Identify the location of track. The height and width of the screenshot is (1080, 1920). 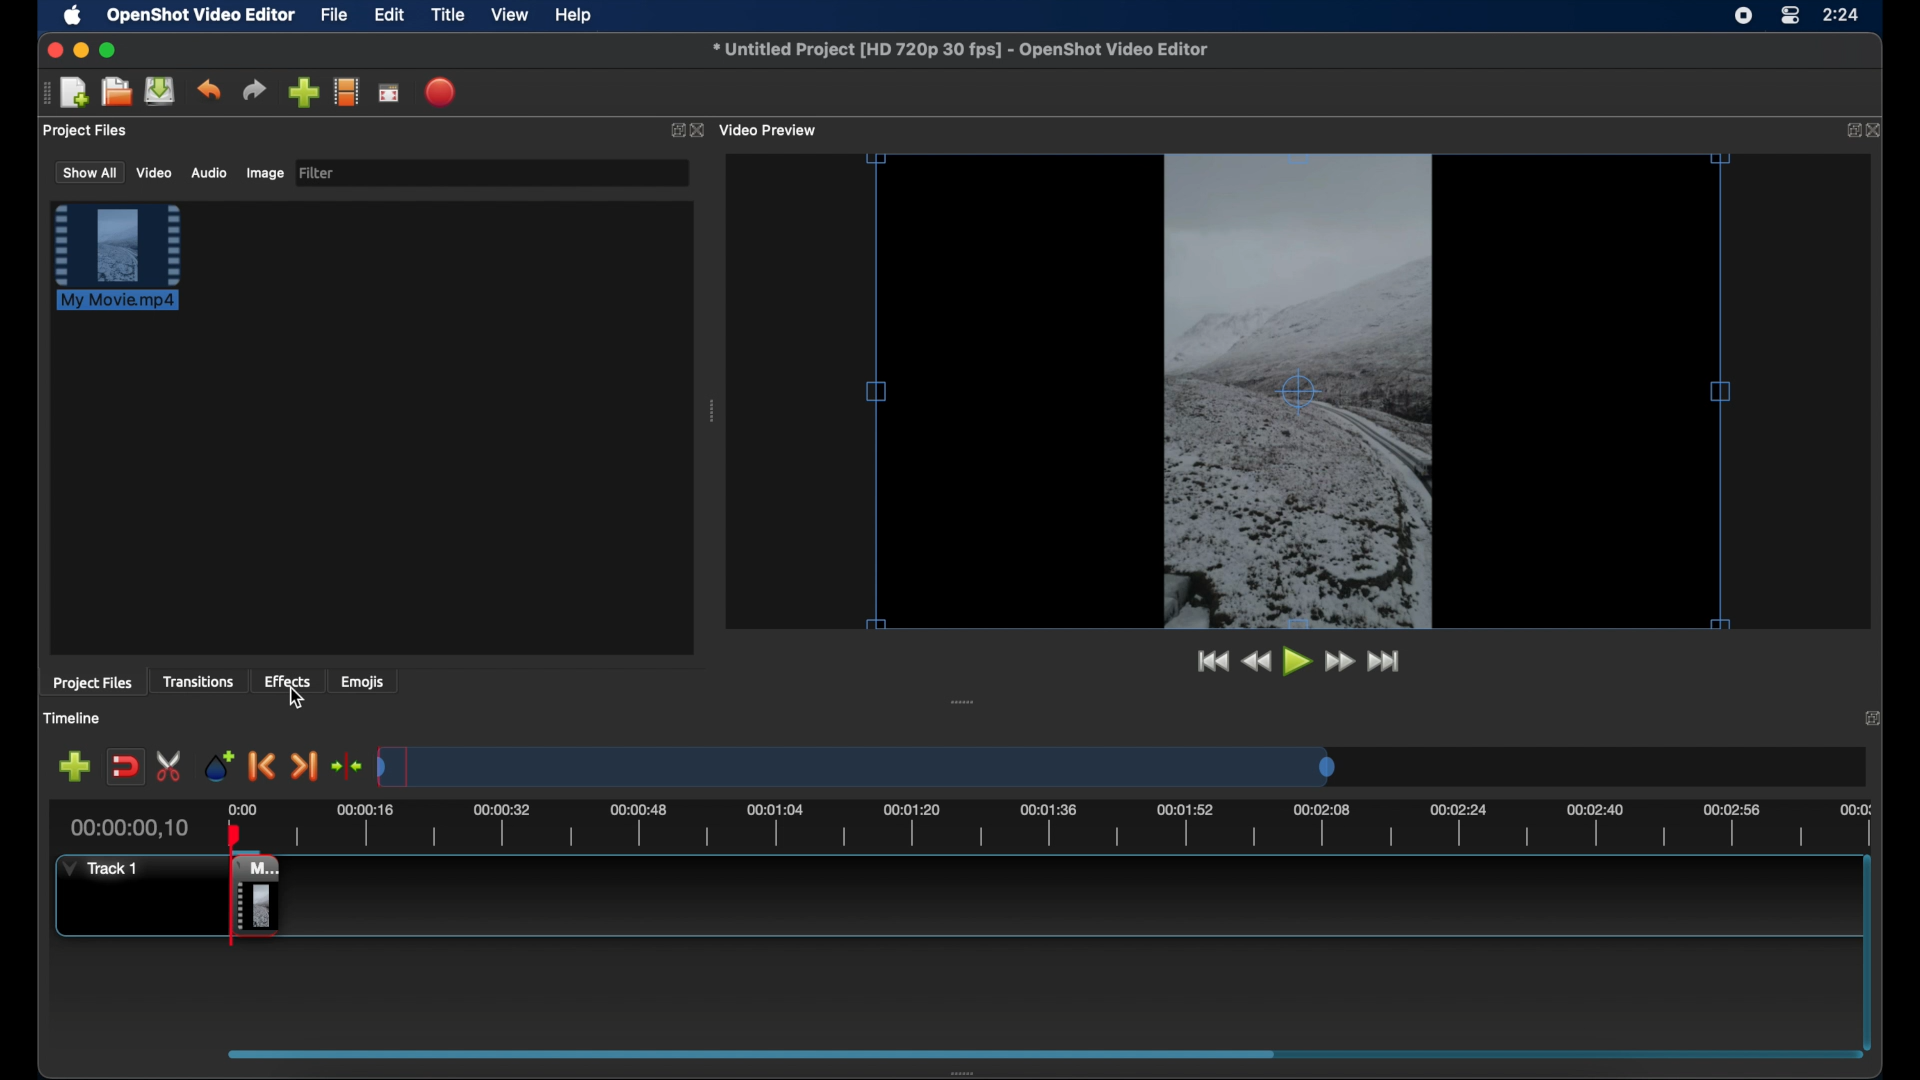
(251, 898).